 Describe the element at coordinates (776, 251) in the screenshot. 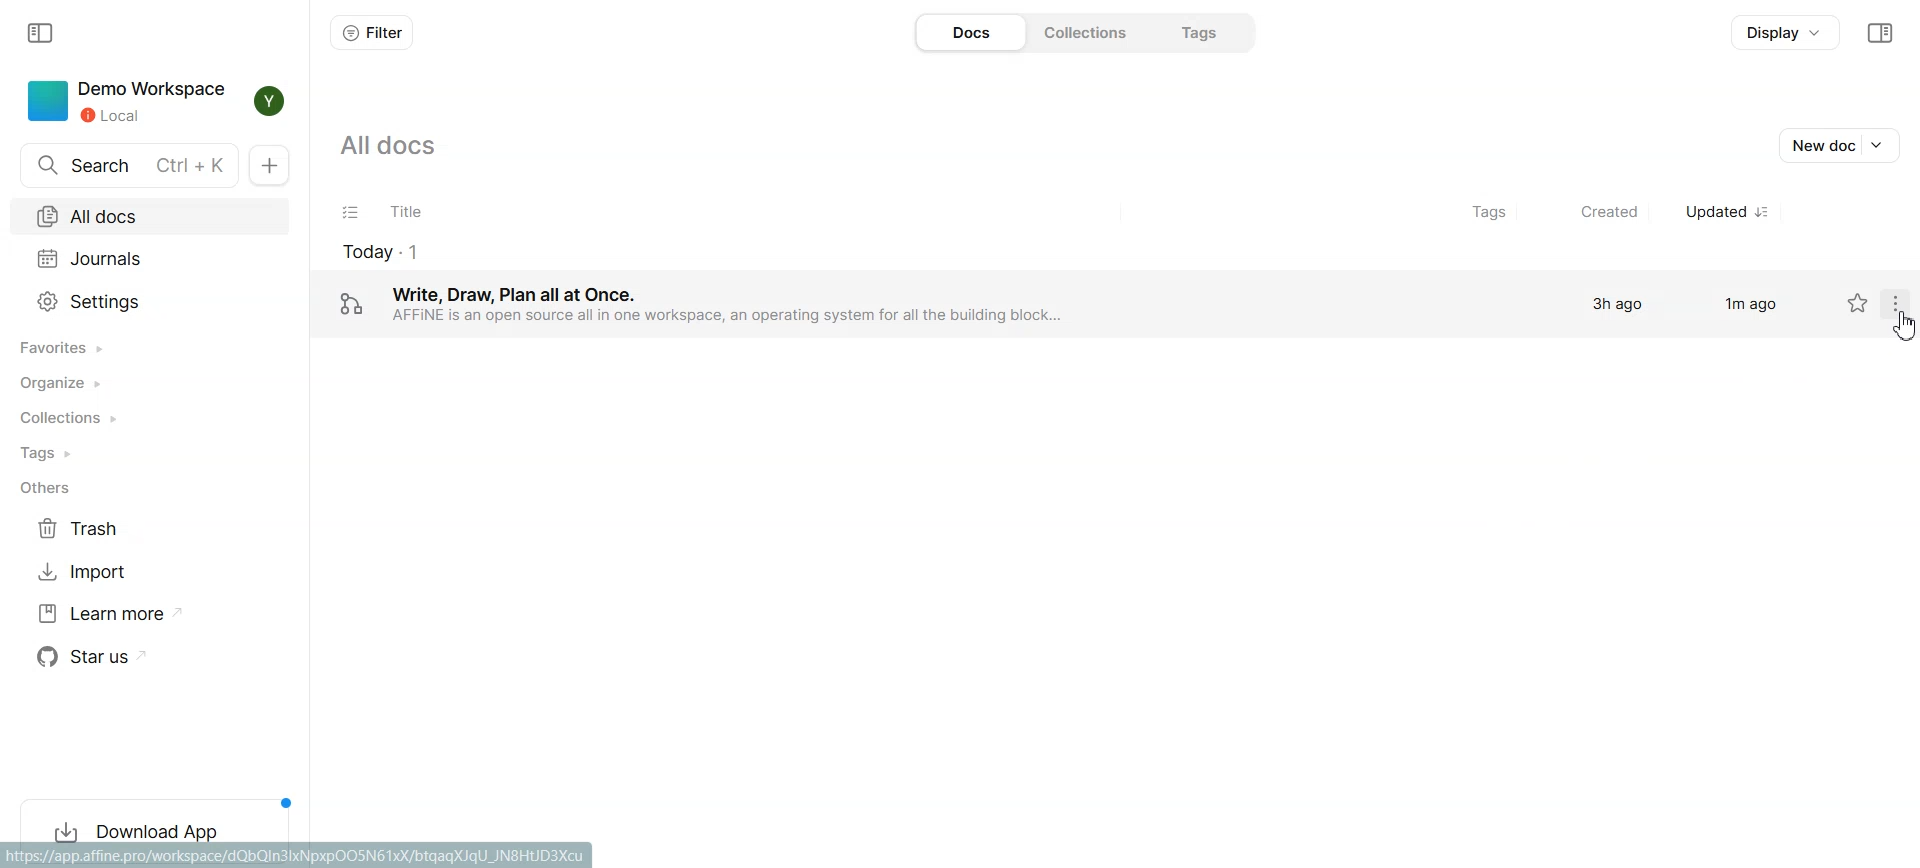

I see `Today` at that location.